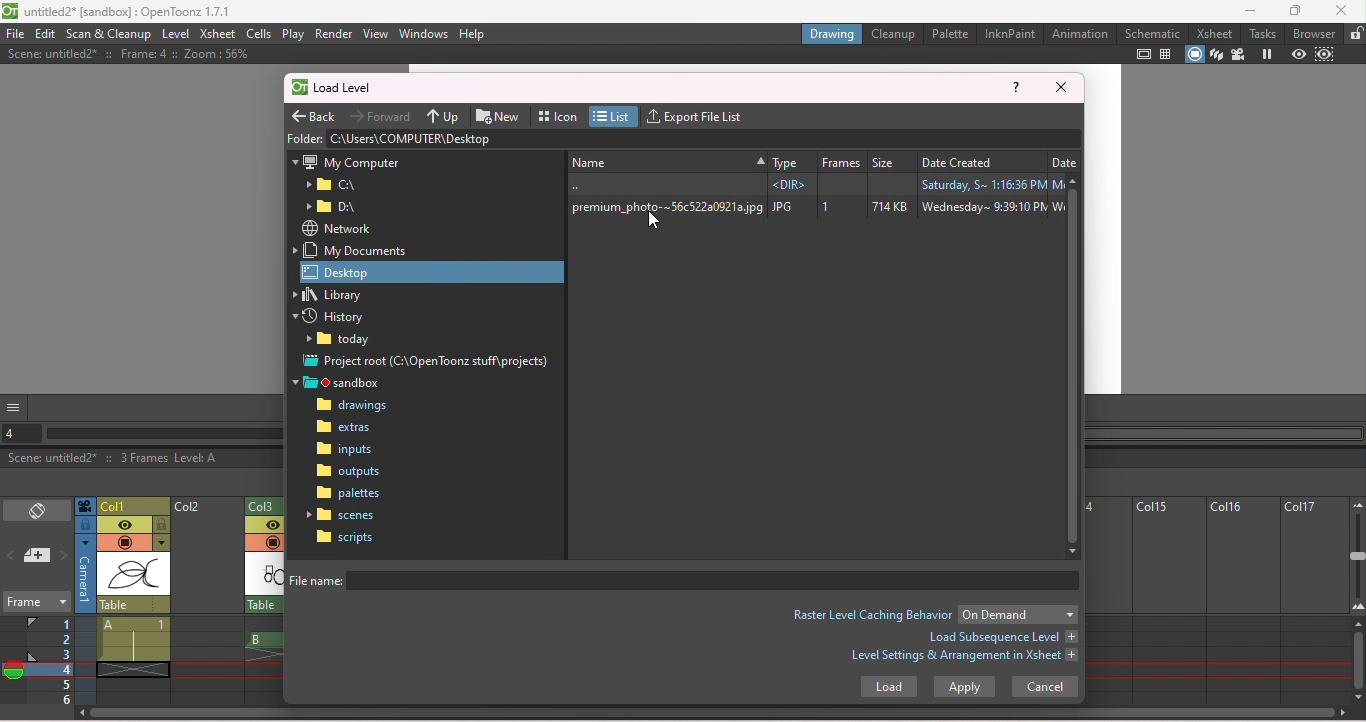 Image resolution: width=1366 pixels, height=722 pixels. I want to click on Load level, so click(343, 89).